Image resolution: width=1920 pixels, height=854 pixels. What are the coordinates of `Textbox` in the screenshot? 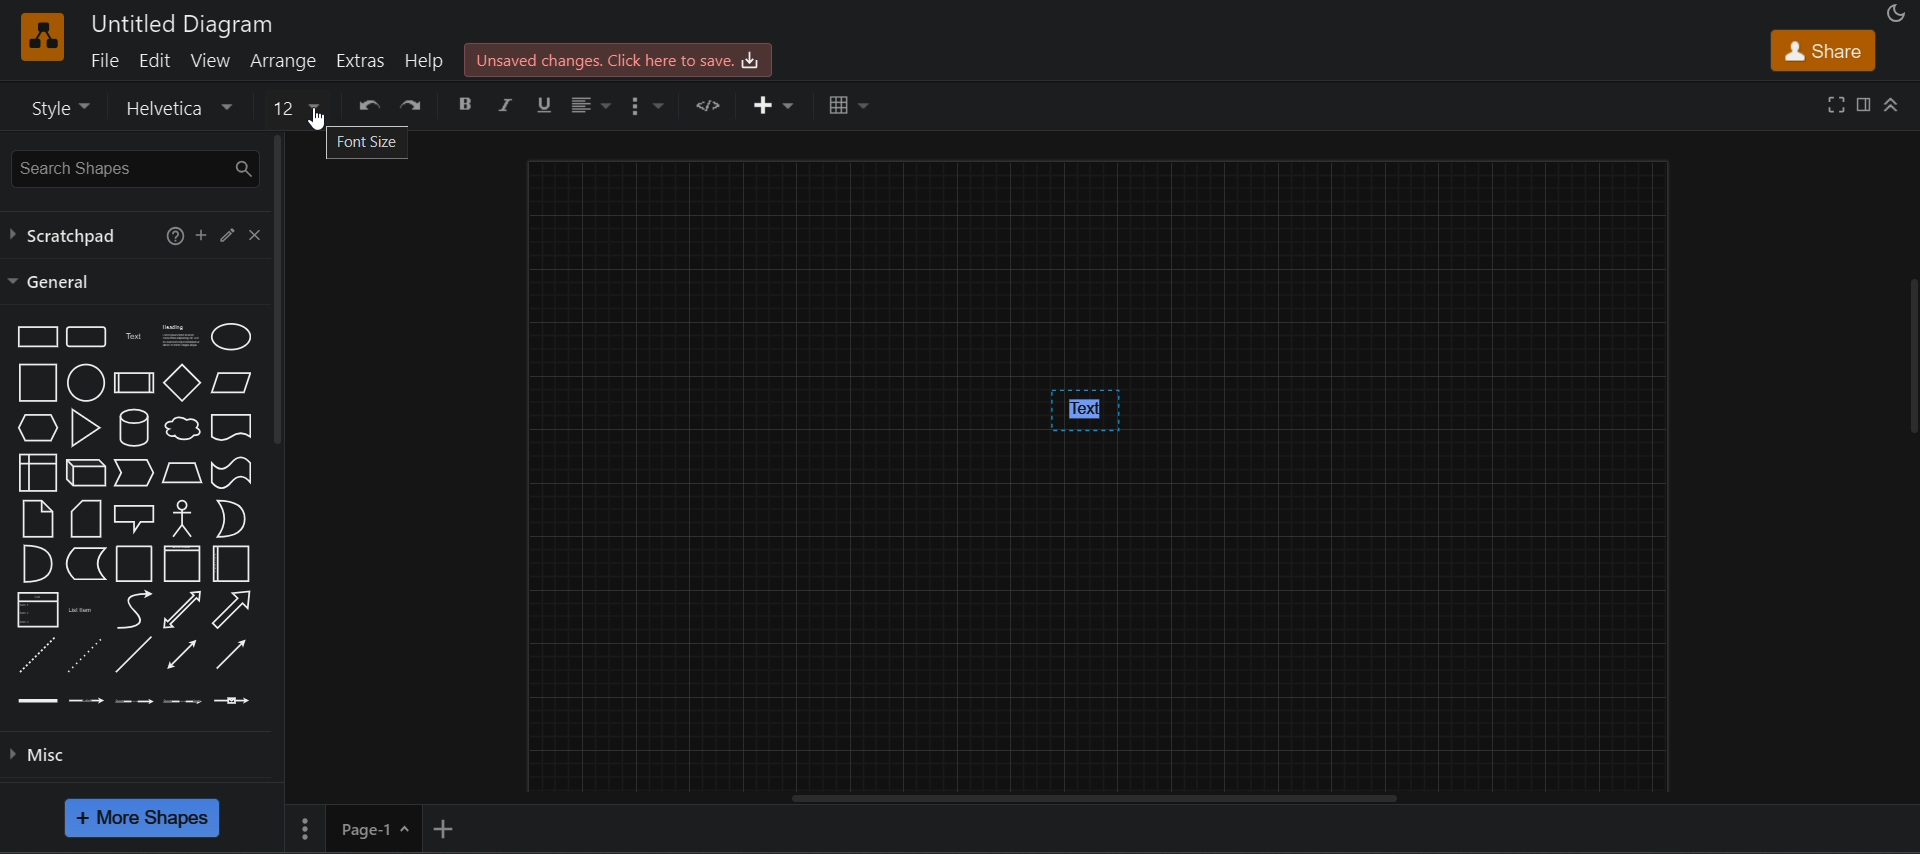 It's located at (182, 337).